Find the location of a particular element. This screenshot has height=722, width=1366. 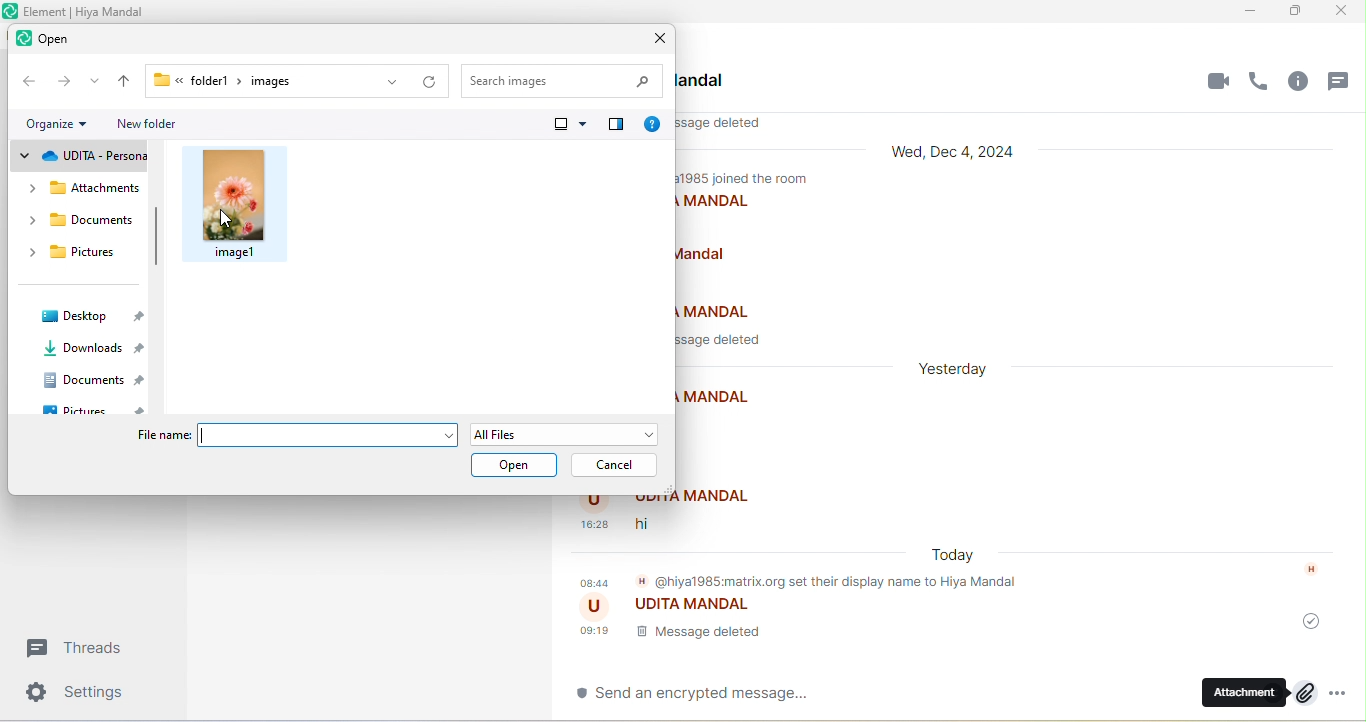

organize is located at coordinates (60, 125).